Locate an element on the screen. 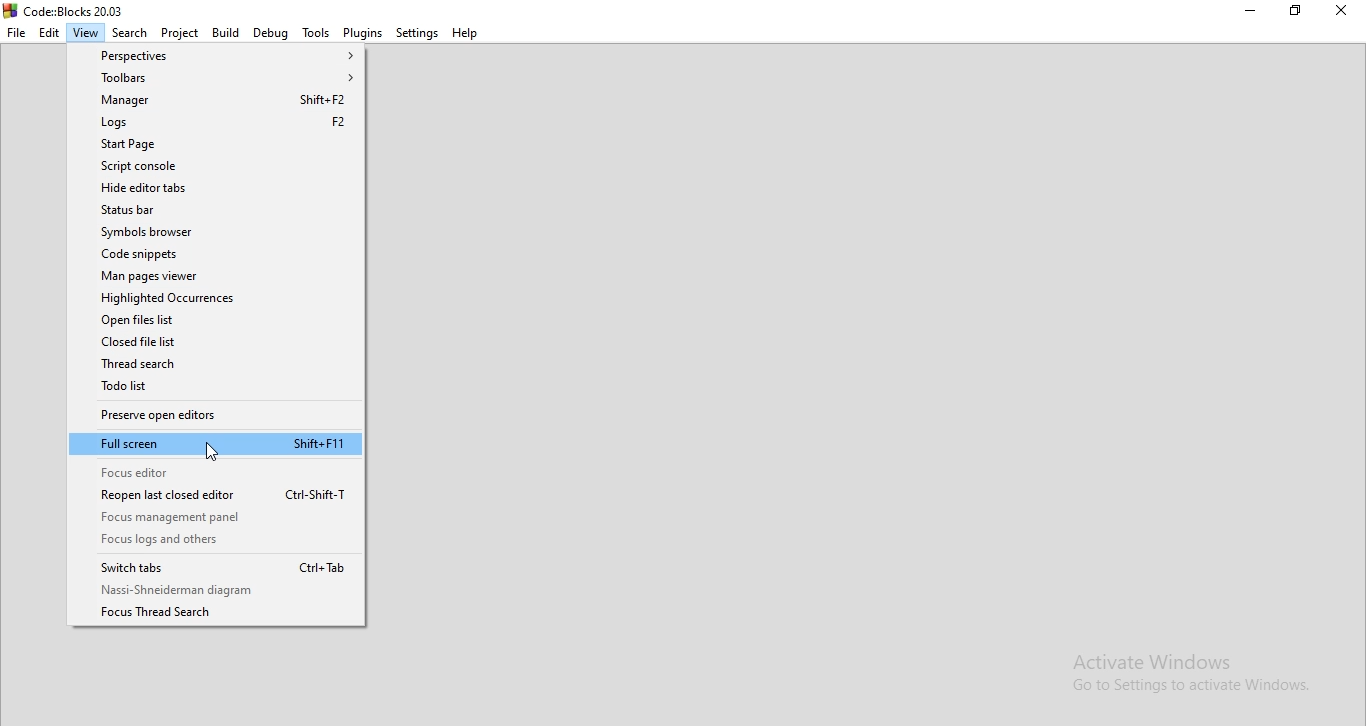 The image size is (1366, 726). Open files list is located at coordinates (214, 320).